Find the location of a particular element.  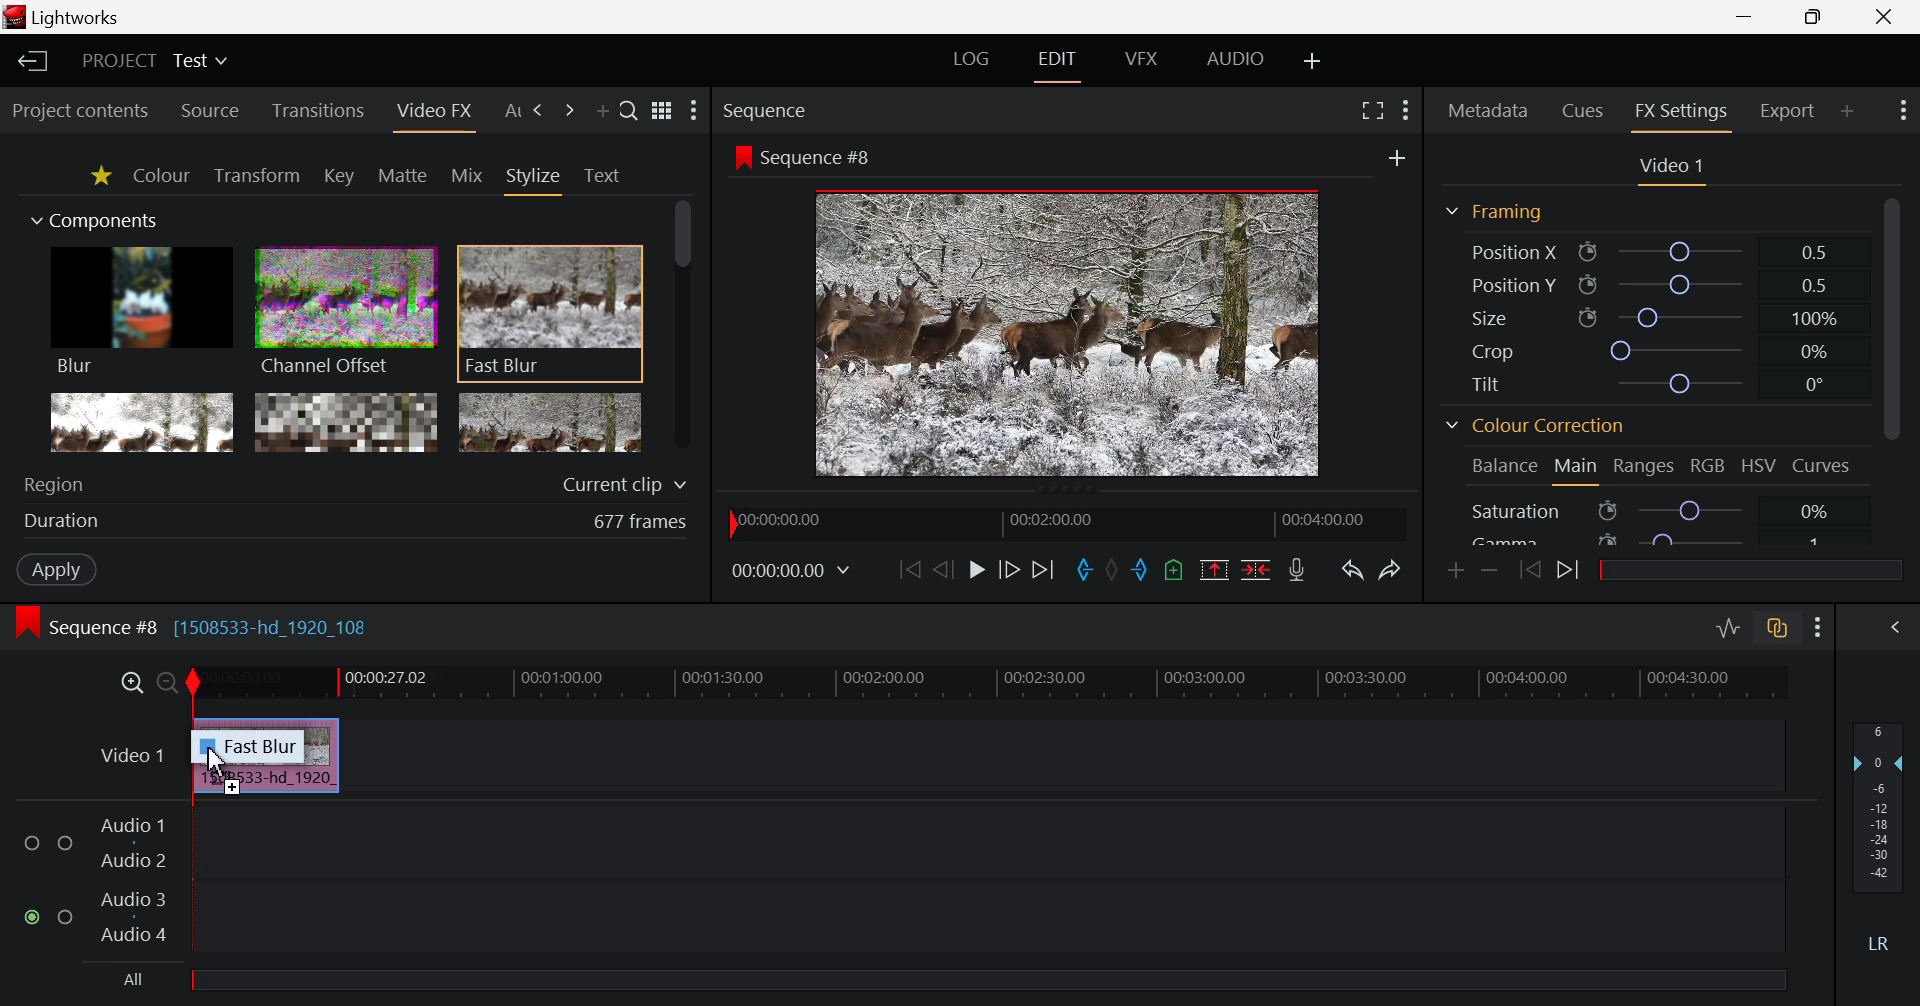

Fast Blur is located at coordinates (550, 308).